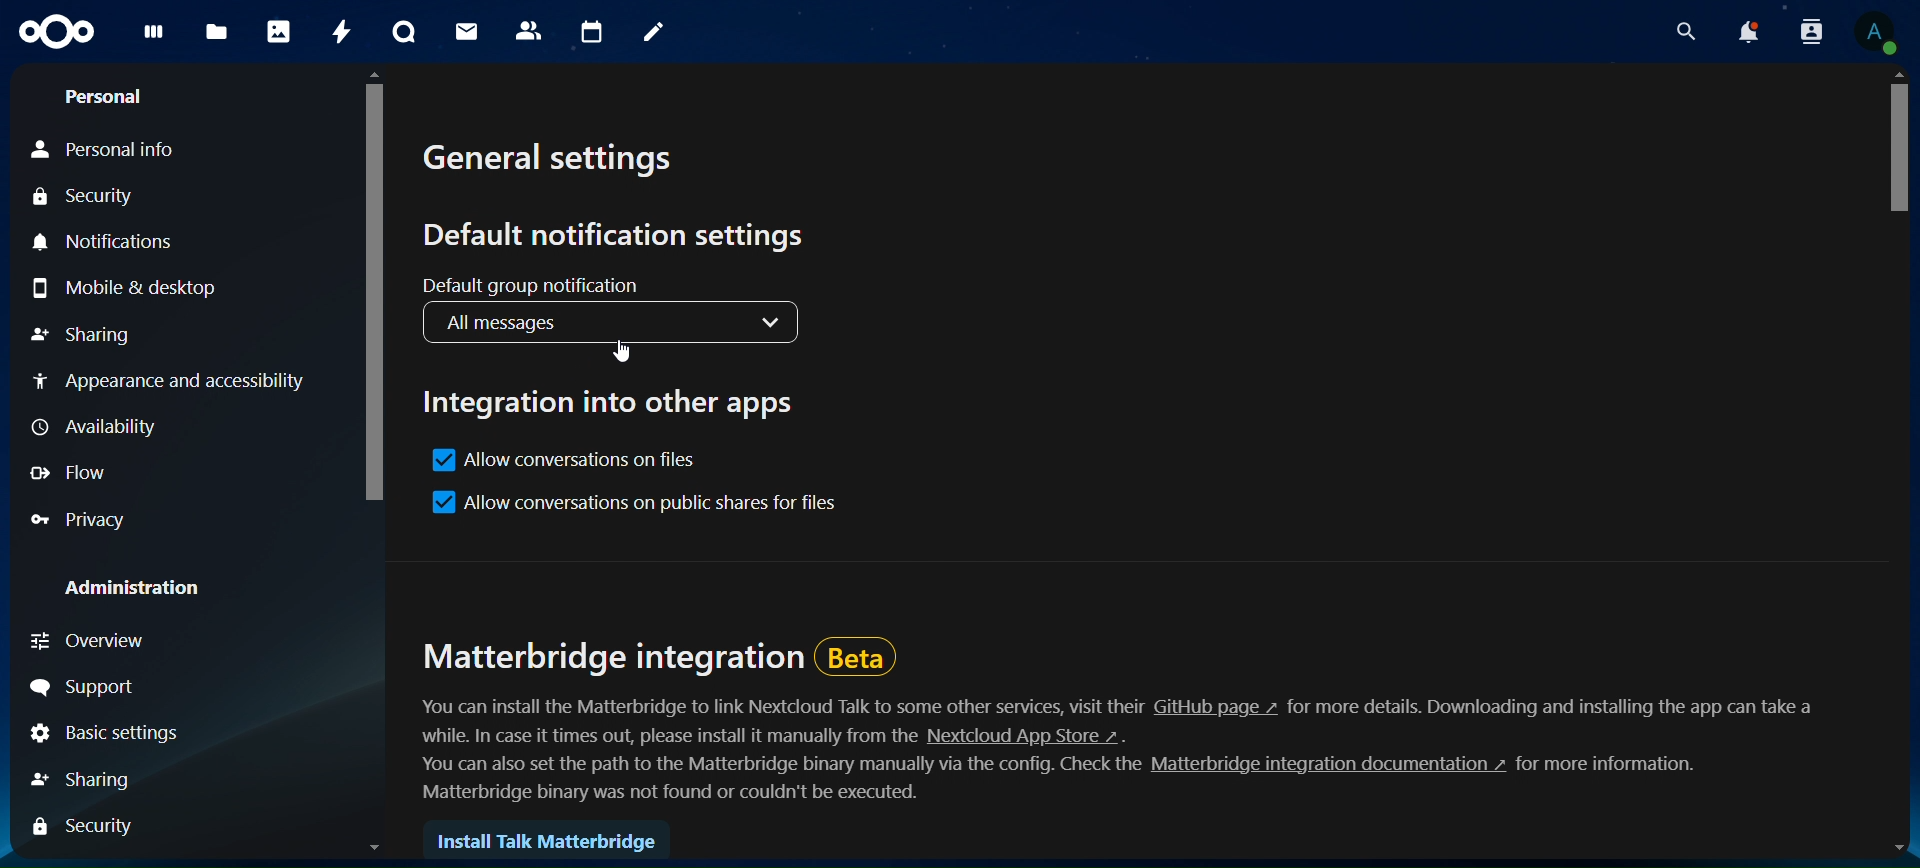 Image resolution: width=1920 pixels, height=868 pixels. I want to click on files, so click(158, 39).